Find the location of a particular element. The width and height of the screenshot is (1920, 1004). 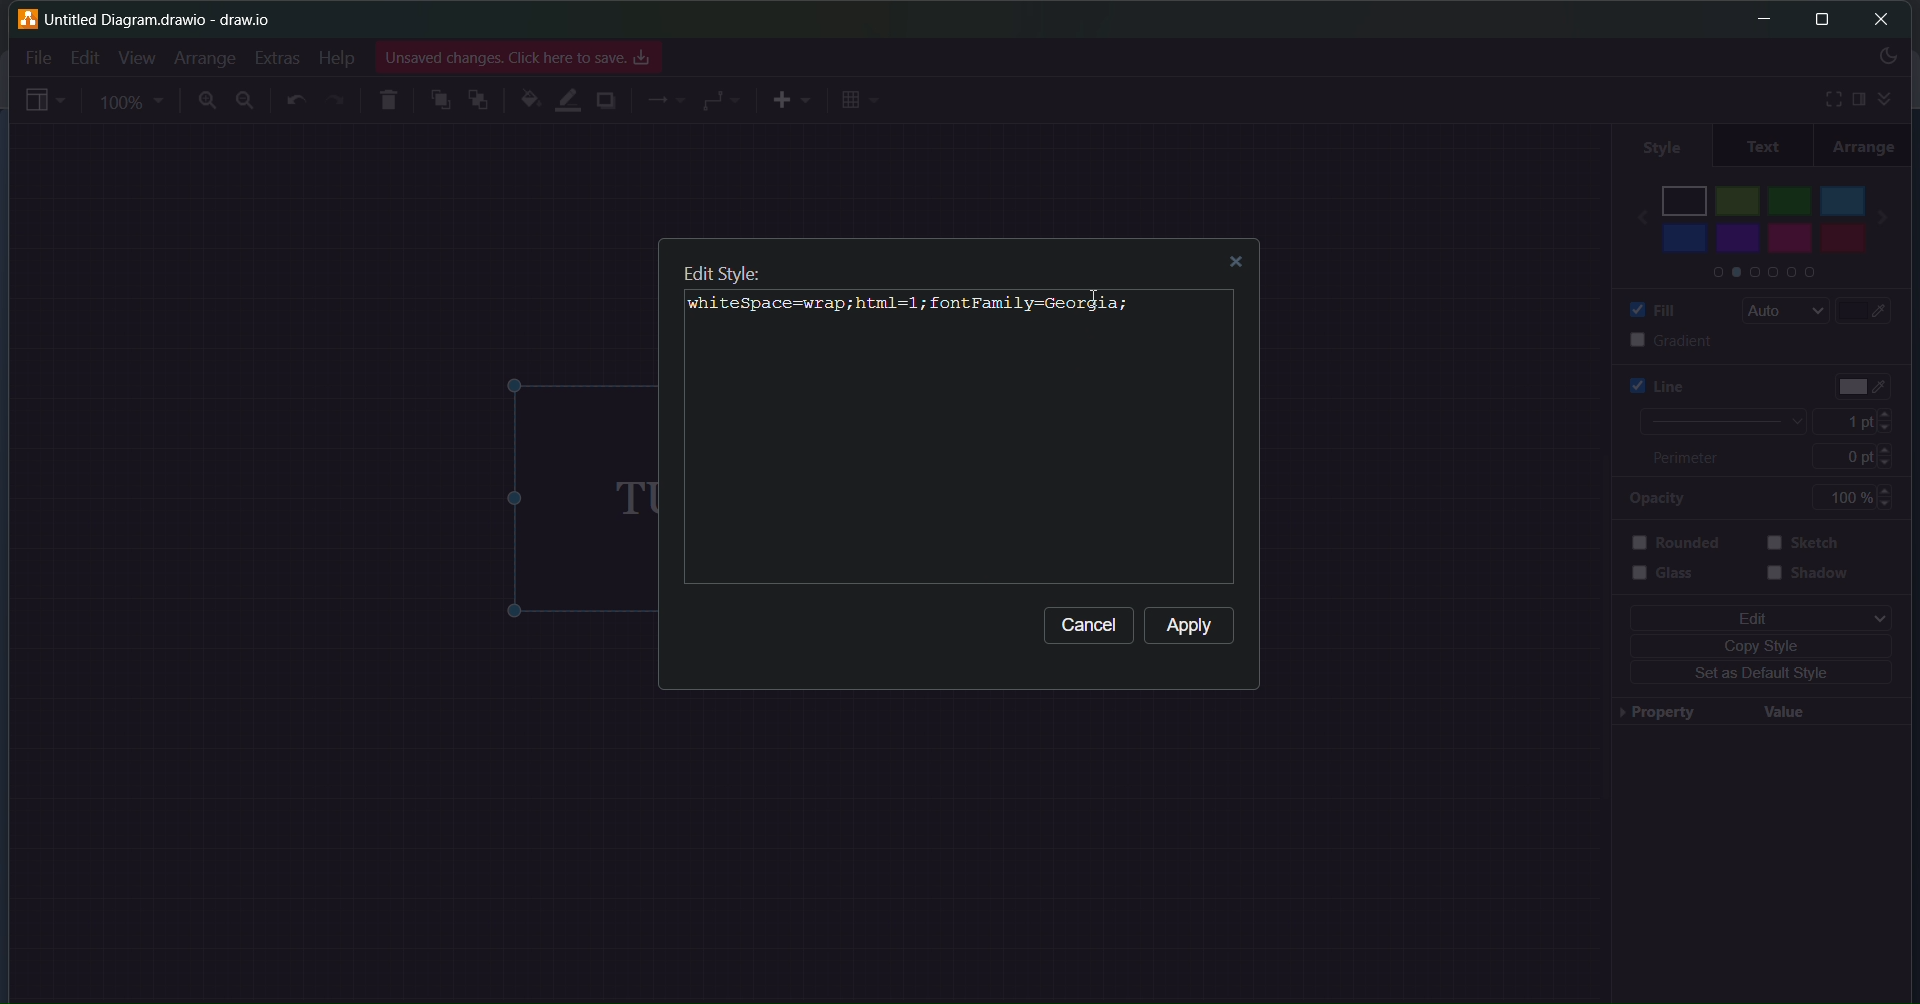

zoom in is located at coordinates (204, 102).